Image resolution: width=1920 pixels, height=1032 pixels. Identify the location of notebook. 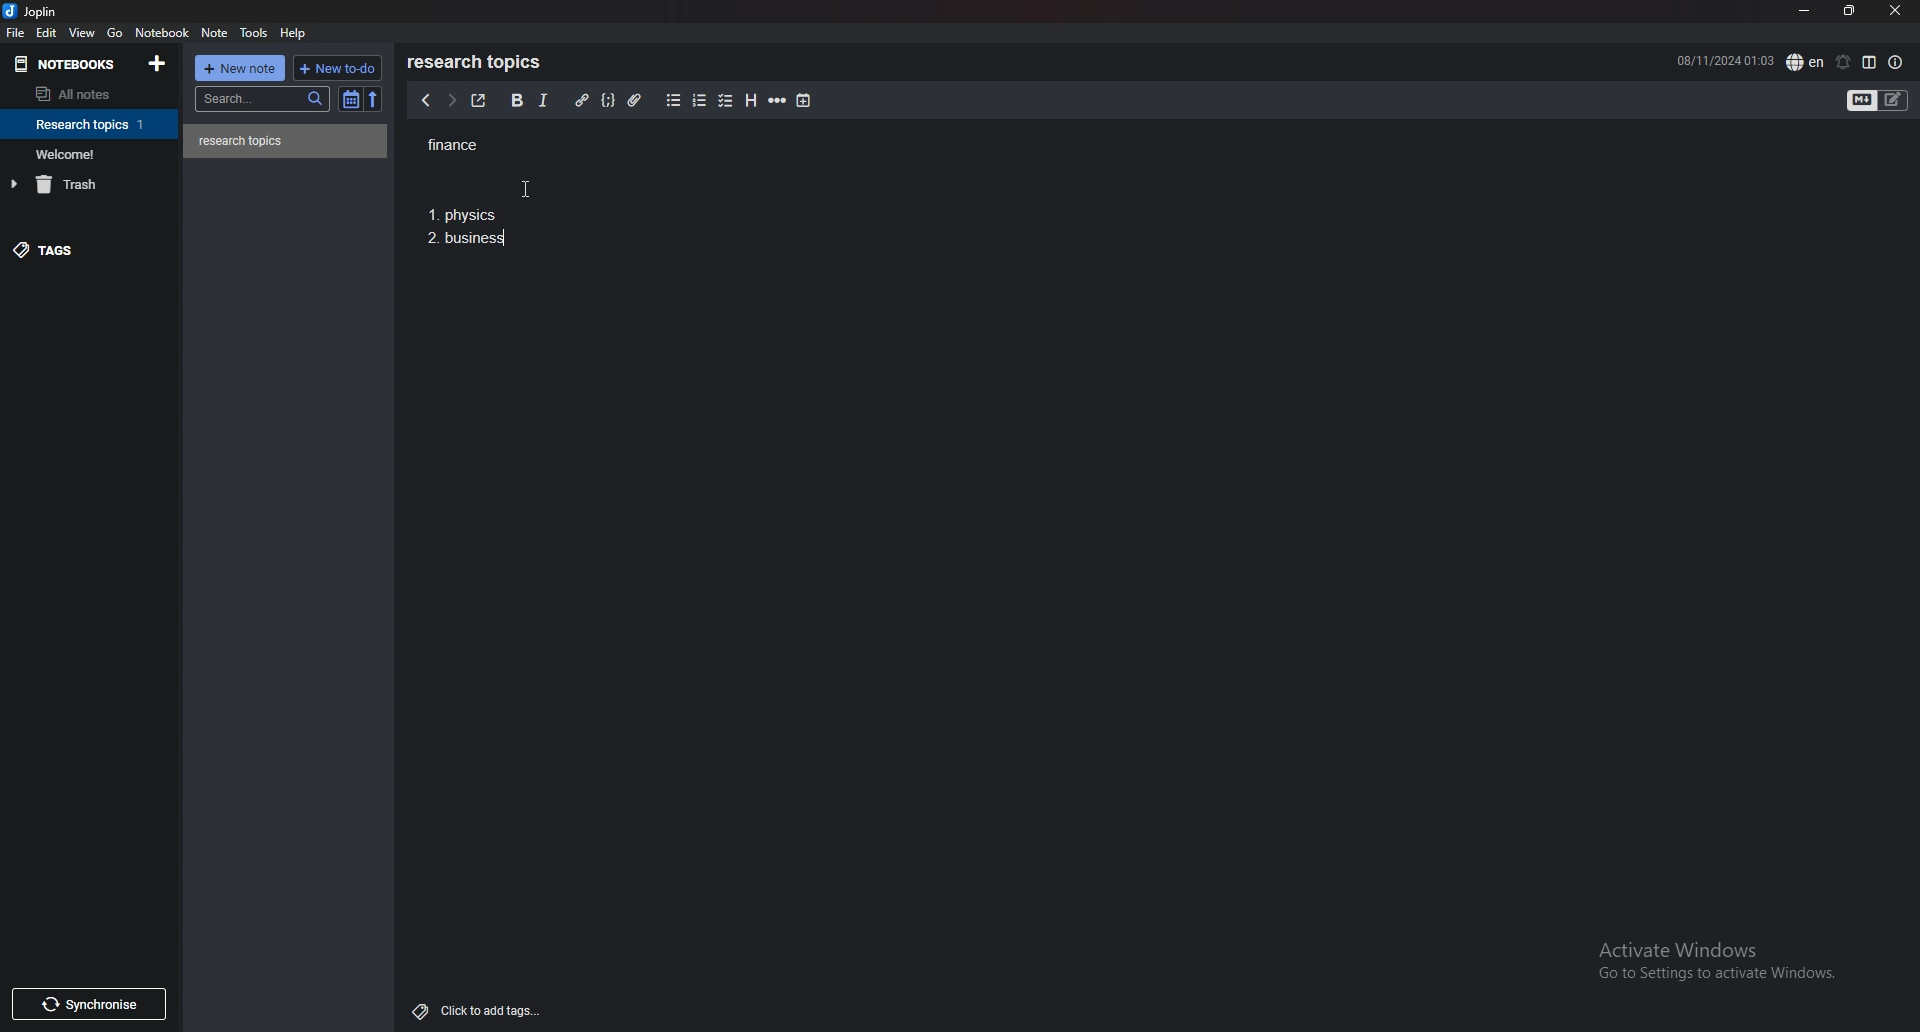
(164, 33).